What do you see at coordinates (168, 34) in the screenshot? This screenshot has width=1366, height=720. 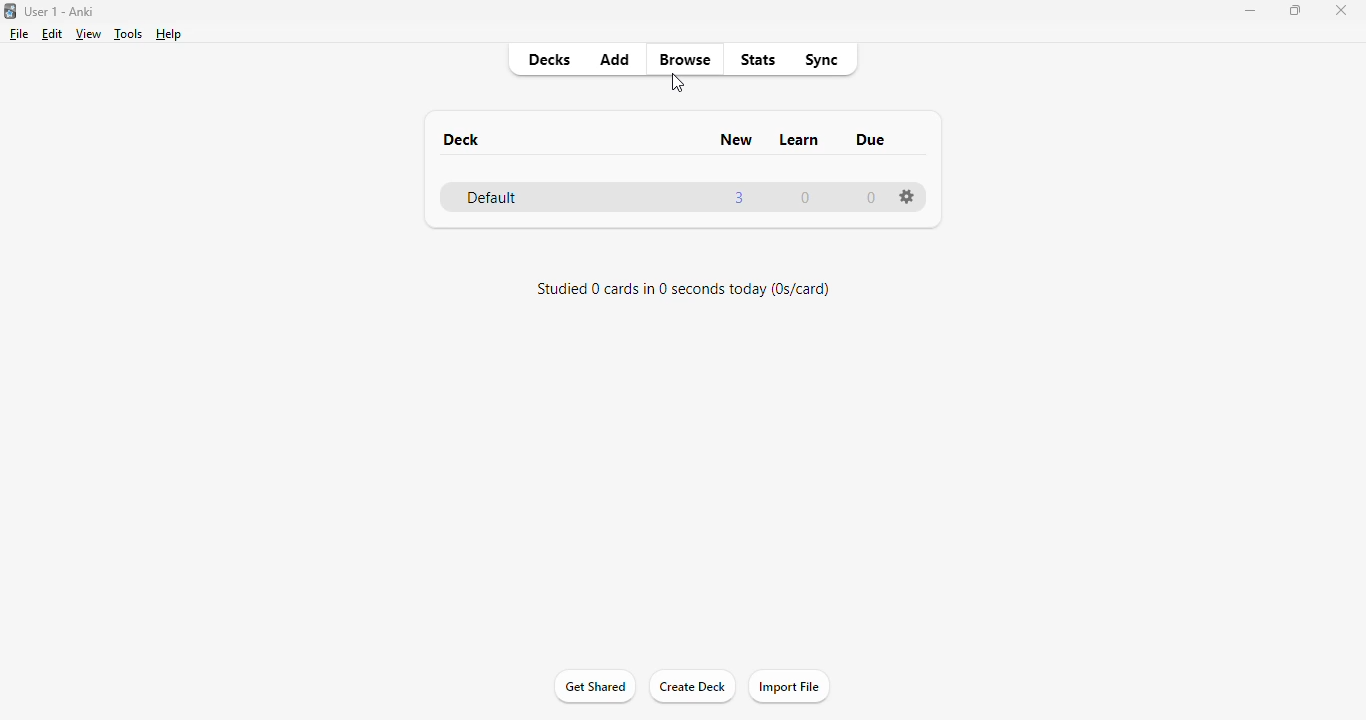 I see `help` at bounding box center [168, 34].